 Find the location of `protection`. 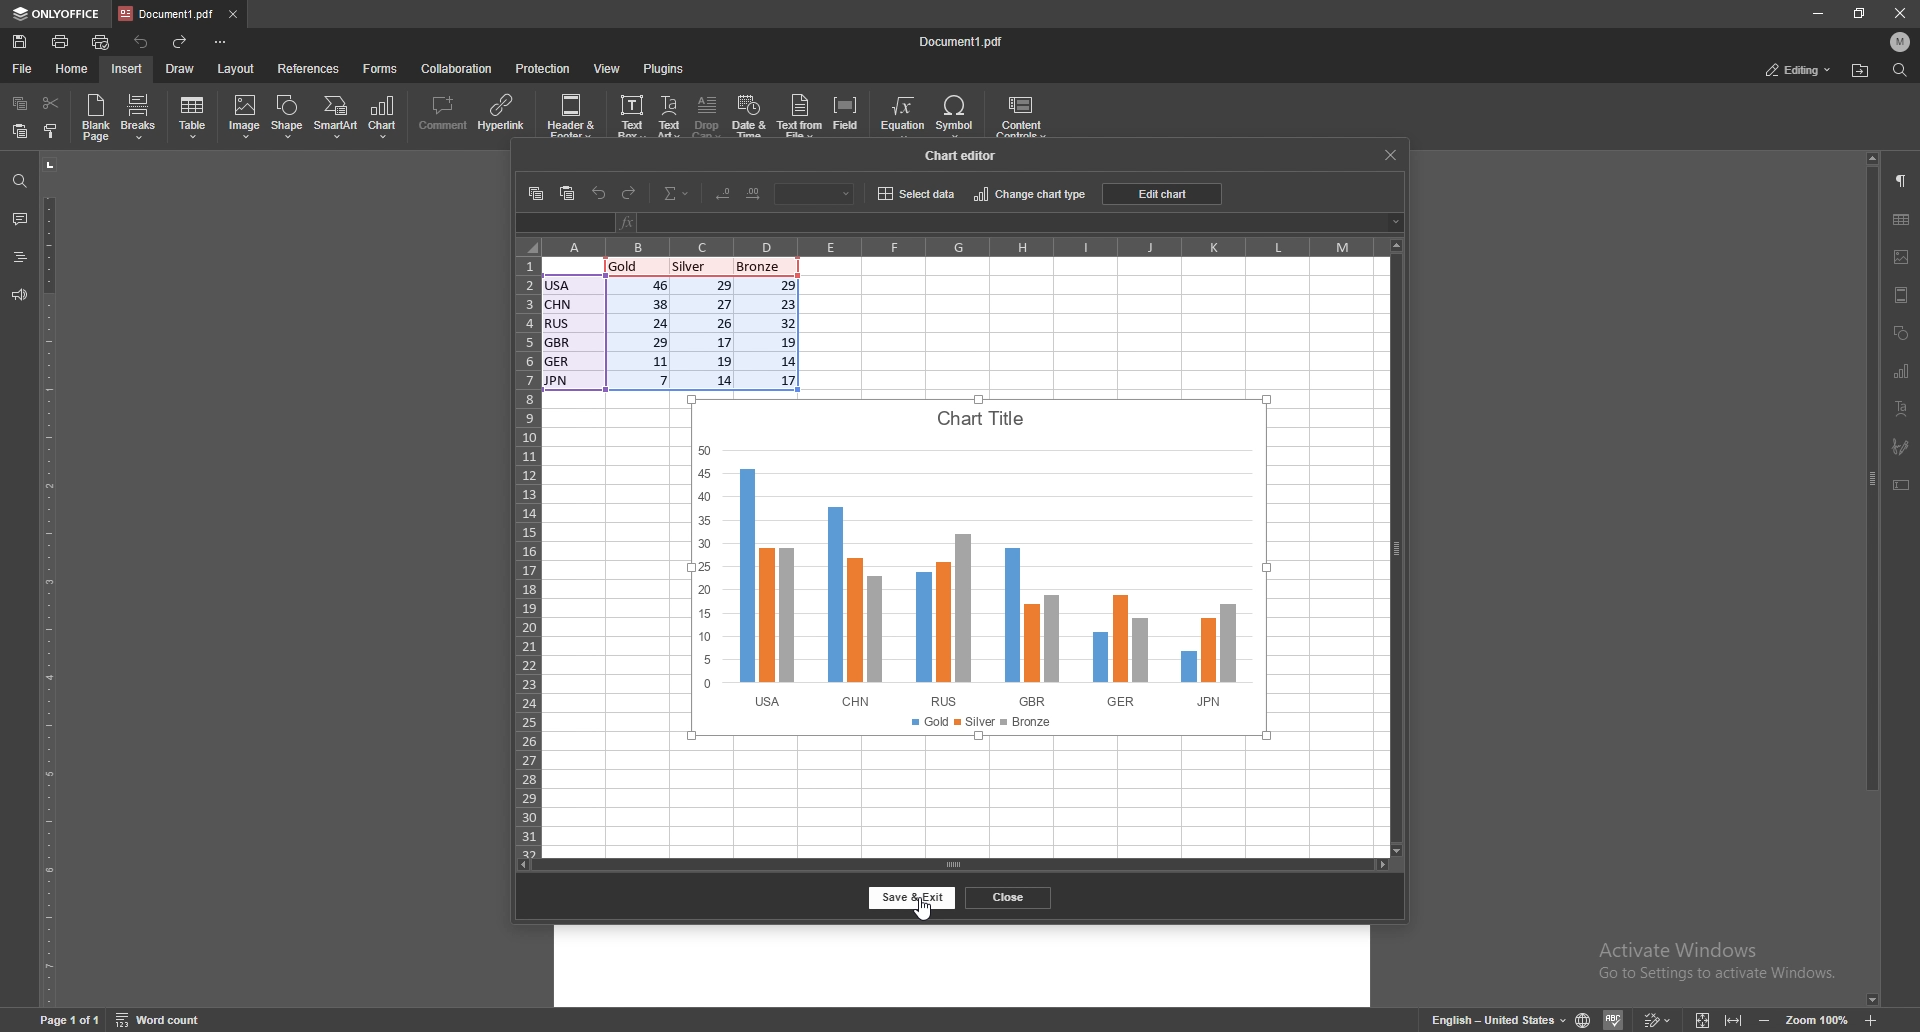

protection is located at coordinates (543, 68).